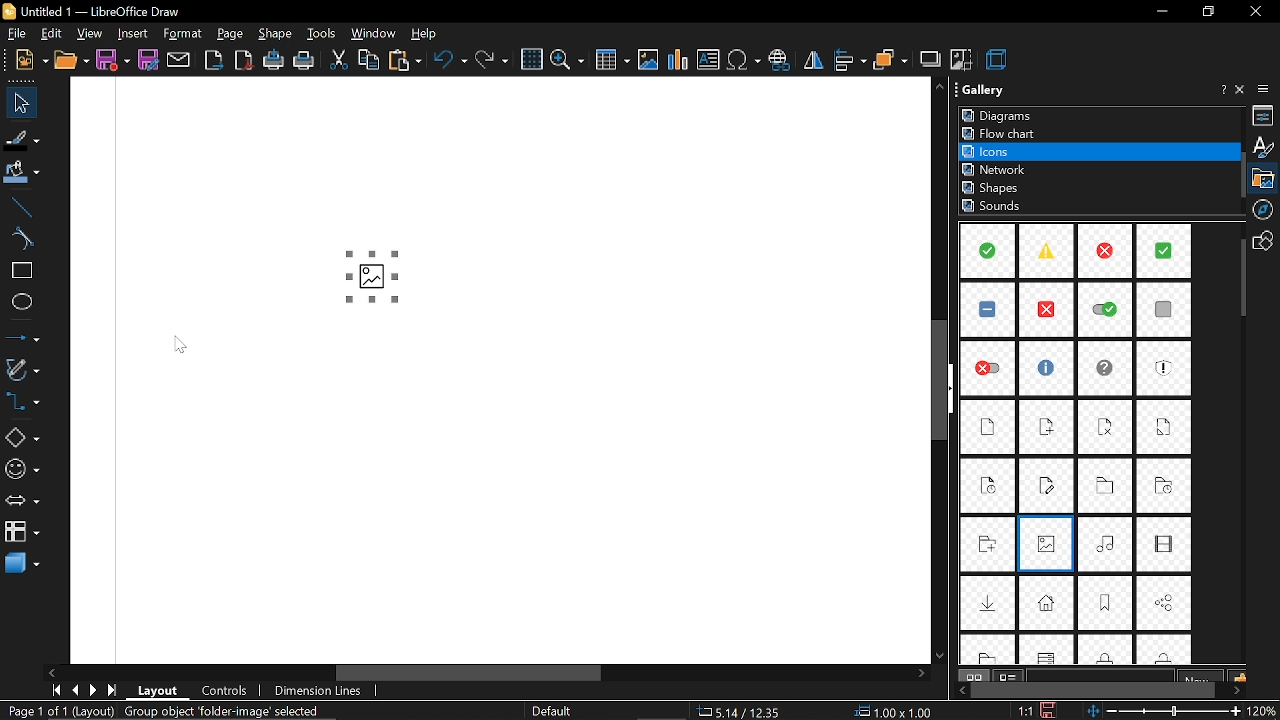 The image size is (1280, 720). What do you see at coordinates (53, 690) in the screenshot?
I see `go to first page` at bounding box center [53, 690].